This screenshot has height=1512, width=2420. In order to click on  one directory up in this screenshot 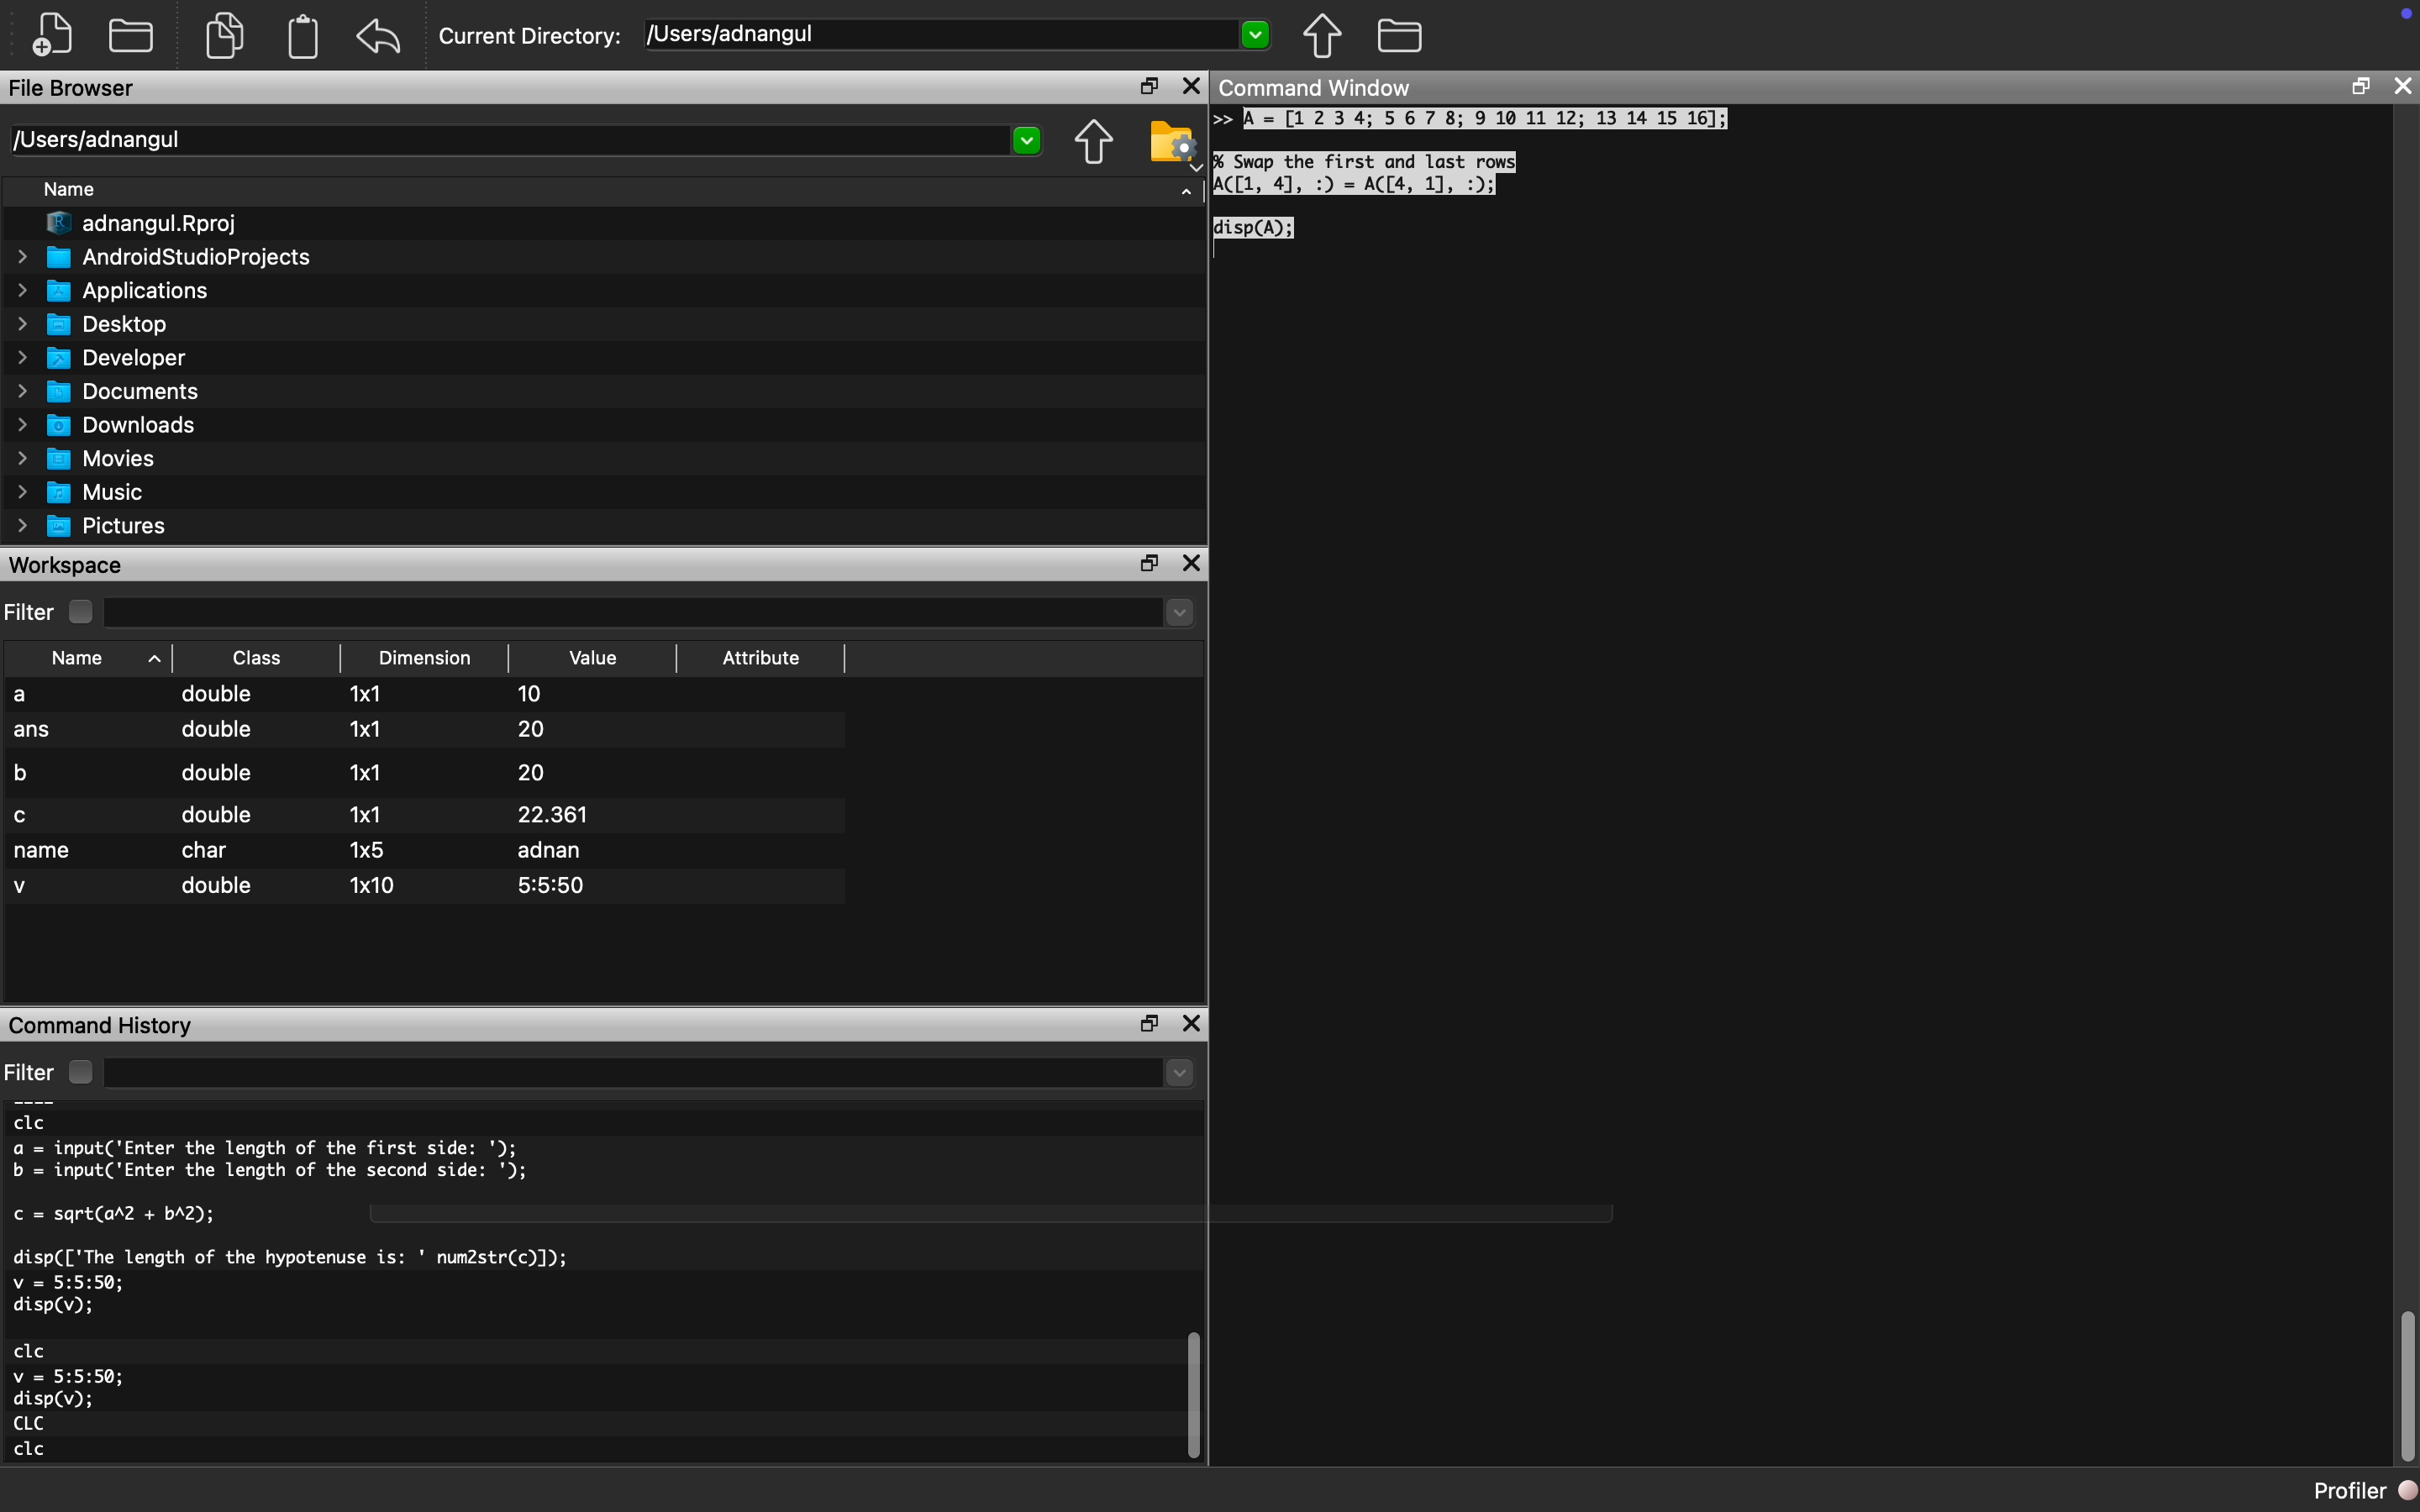, I will do `click(1089, 141)`.